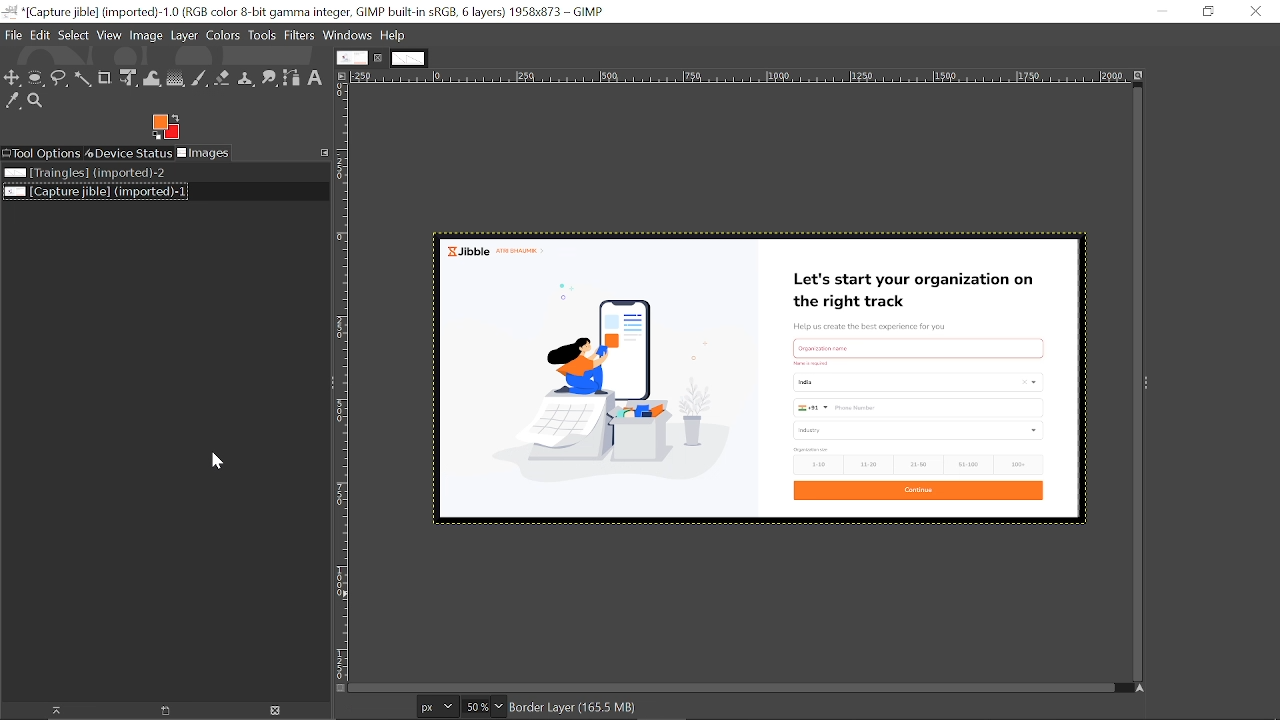 The height and width of the screenshot is (720, 1280). Describe the element at coordinates (438, 707) in the screenshot. I see `Current image units` at that location.